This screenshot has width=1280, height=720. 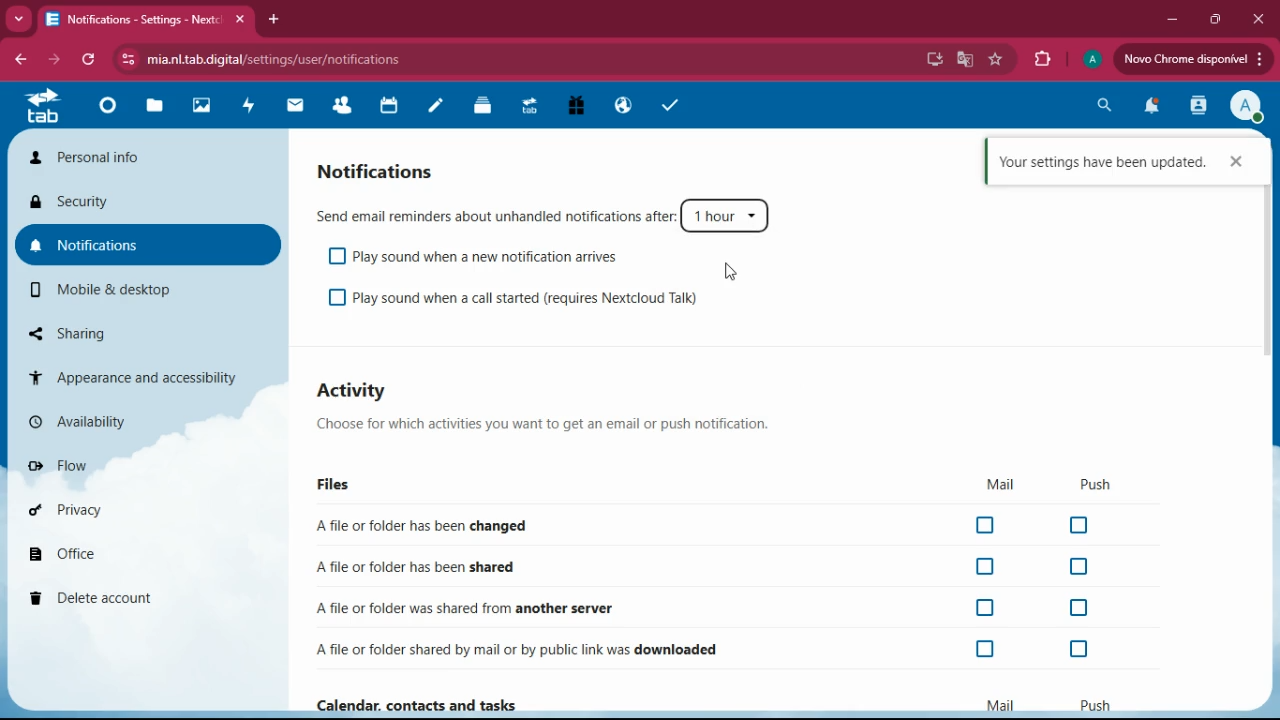 What do you see at coordinates (1105, 103) in the screenshot?
I see `search` at bounding box center [1105, 103].